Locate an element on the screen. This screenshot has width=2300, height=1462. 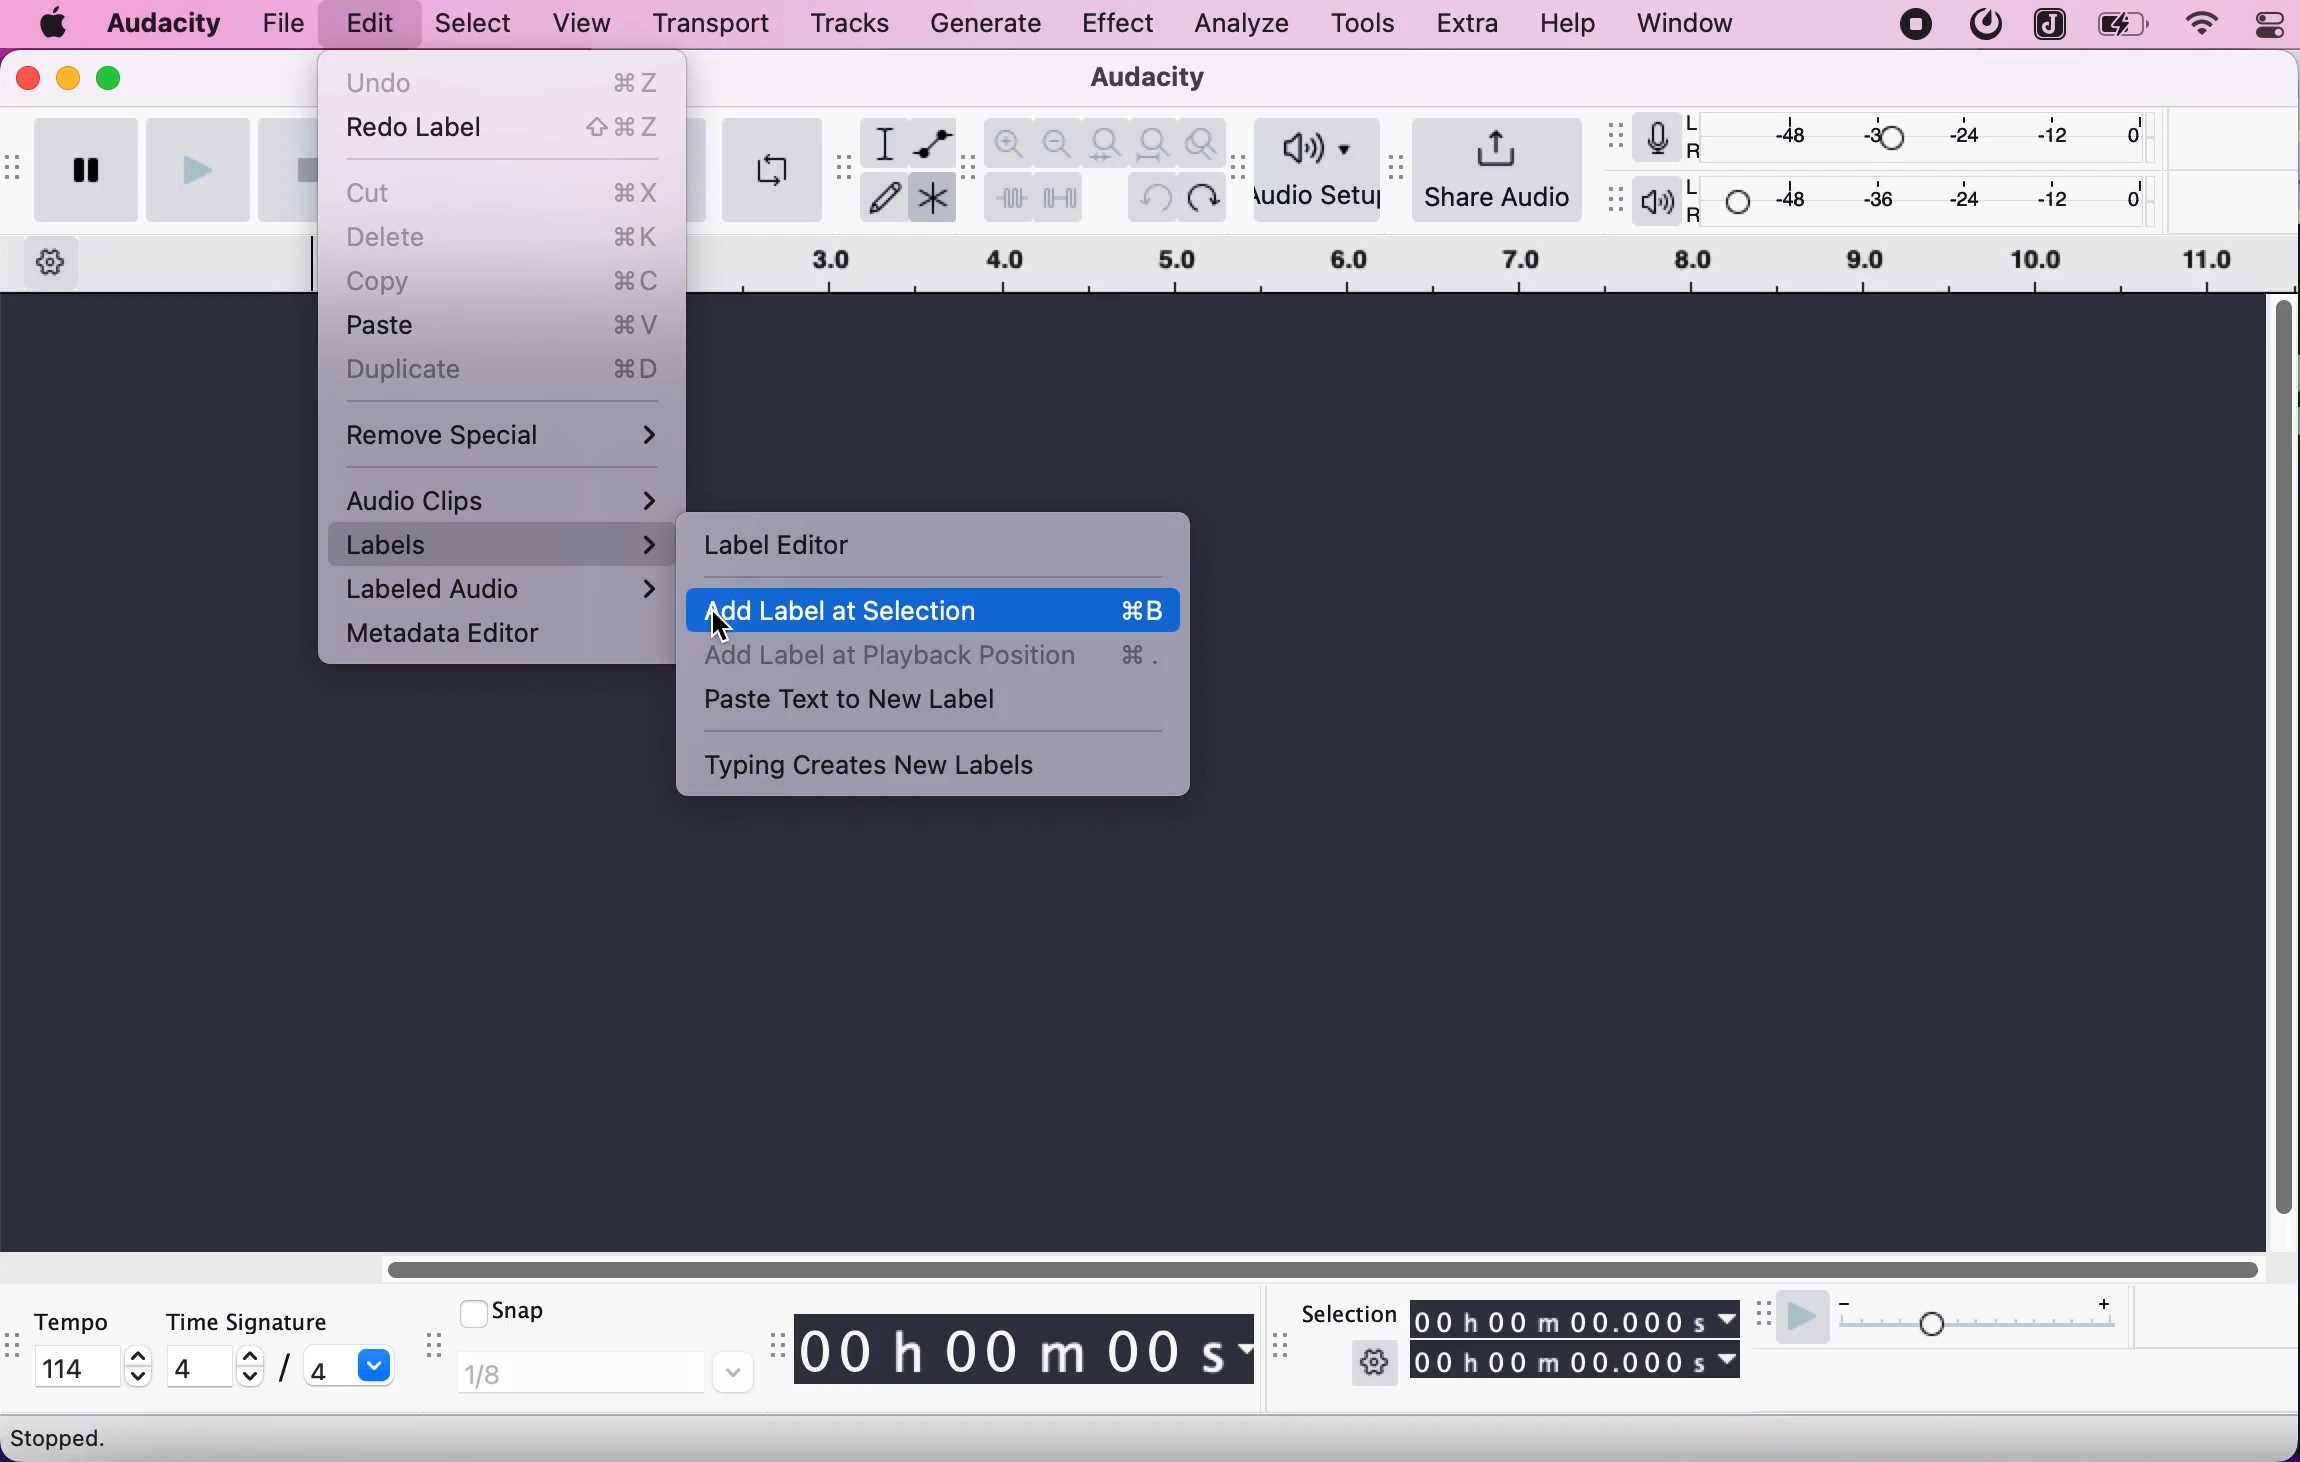
playback meter is located at coordinates (1655, 202).